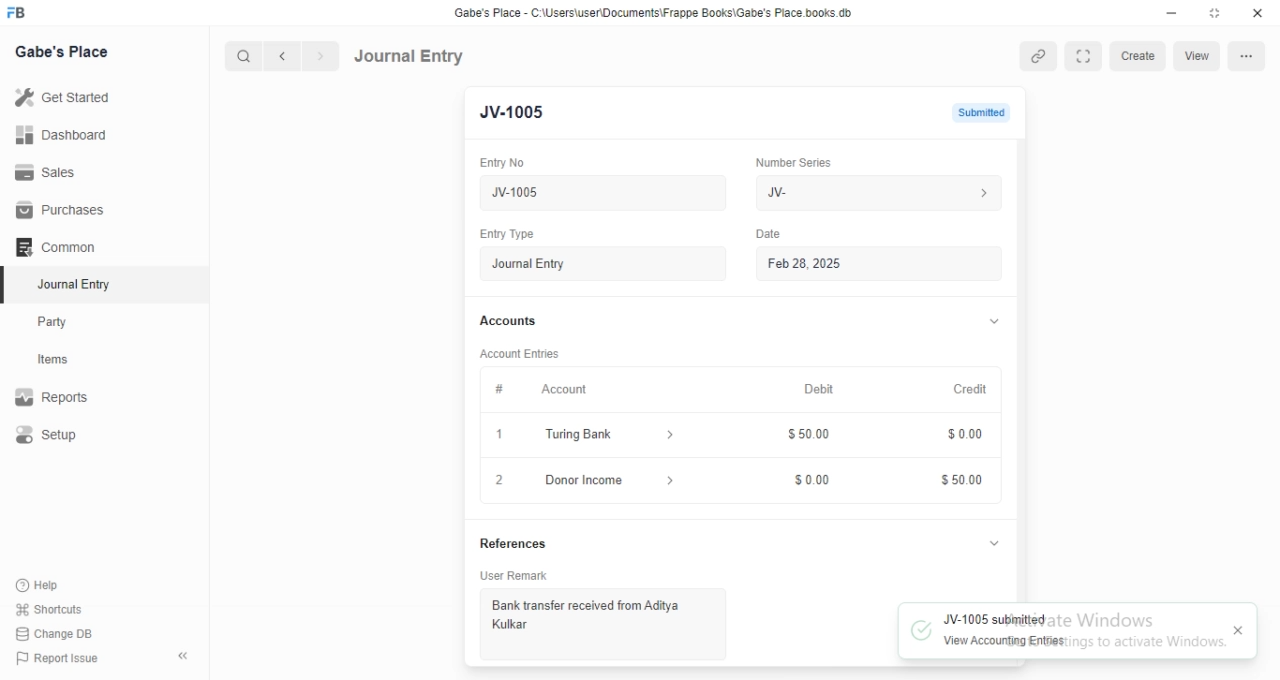  What do you see at coordinates (514, 233) in the screenshot?
I see `Entry Type` at bounding box center [514, 233].